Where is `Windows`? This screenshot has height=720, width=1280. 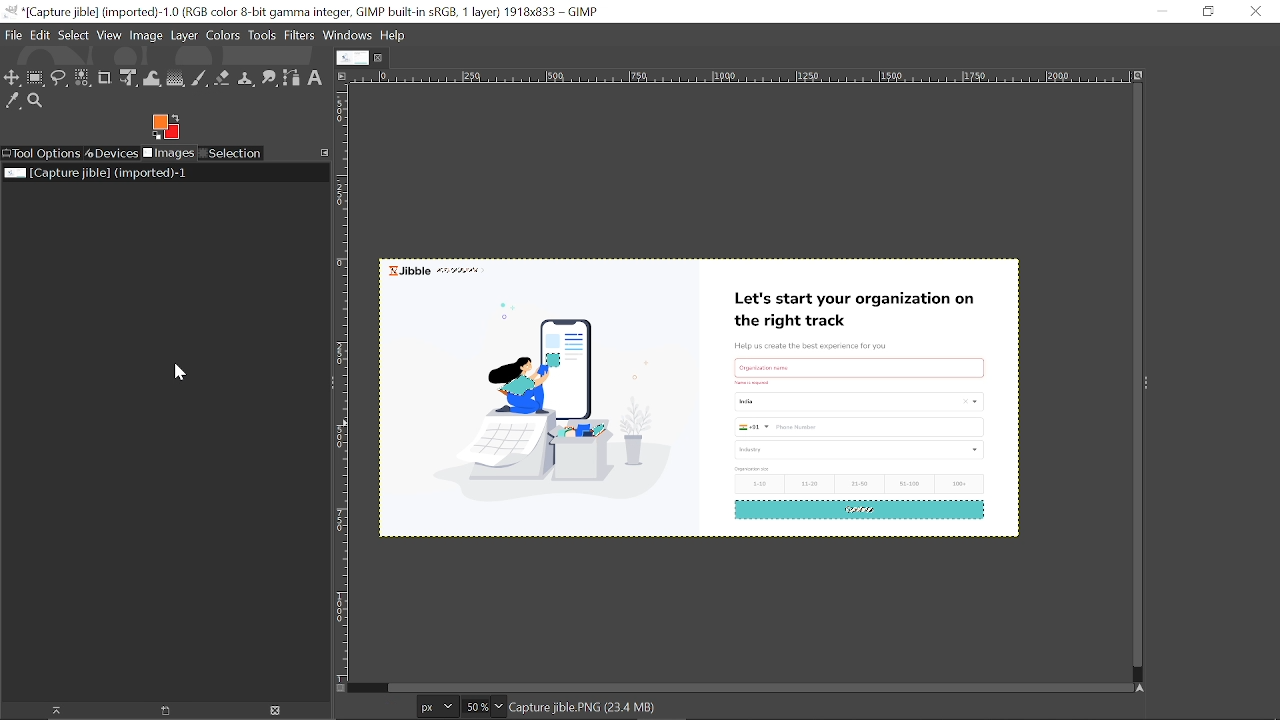 Windows is located at coordinates (349, 36).